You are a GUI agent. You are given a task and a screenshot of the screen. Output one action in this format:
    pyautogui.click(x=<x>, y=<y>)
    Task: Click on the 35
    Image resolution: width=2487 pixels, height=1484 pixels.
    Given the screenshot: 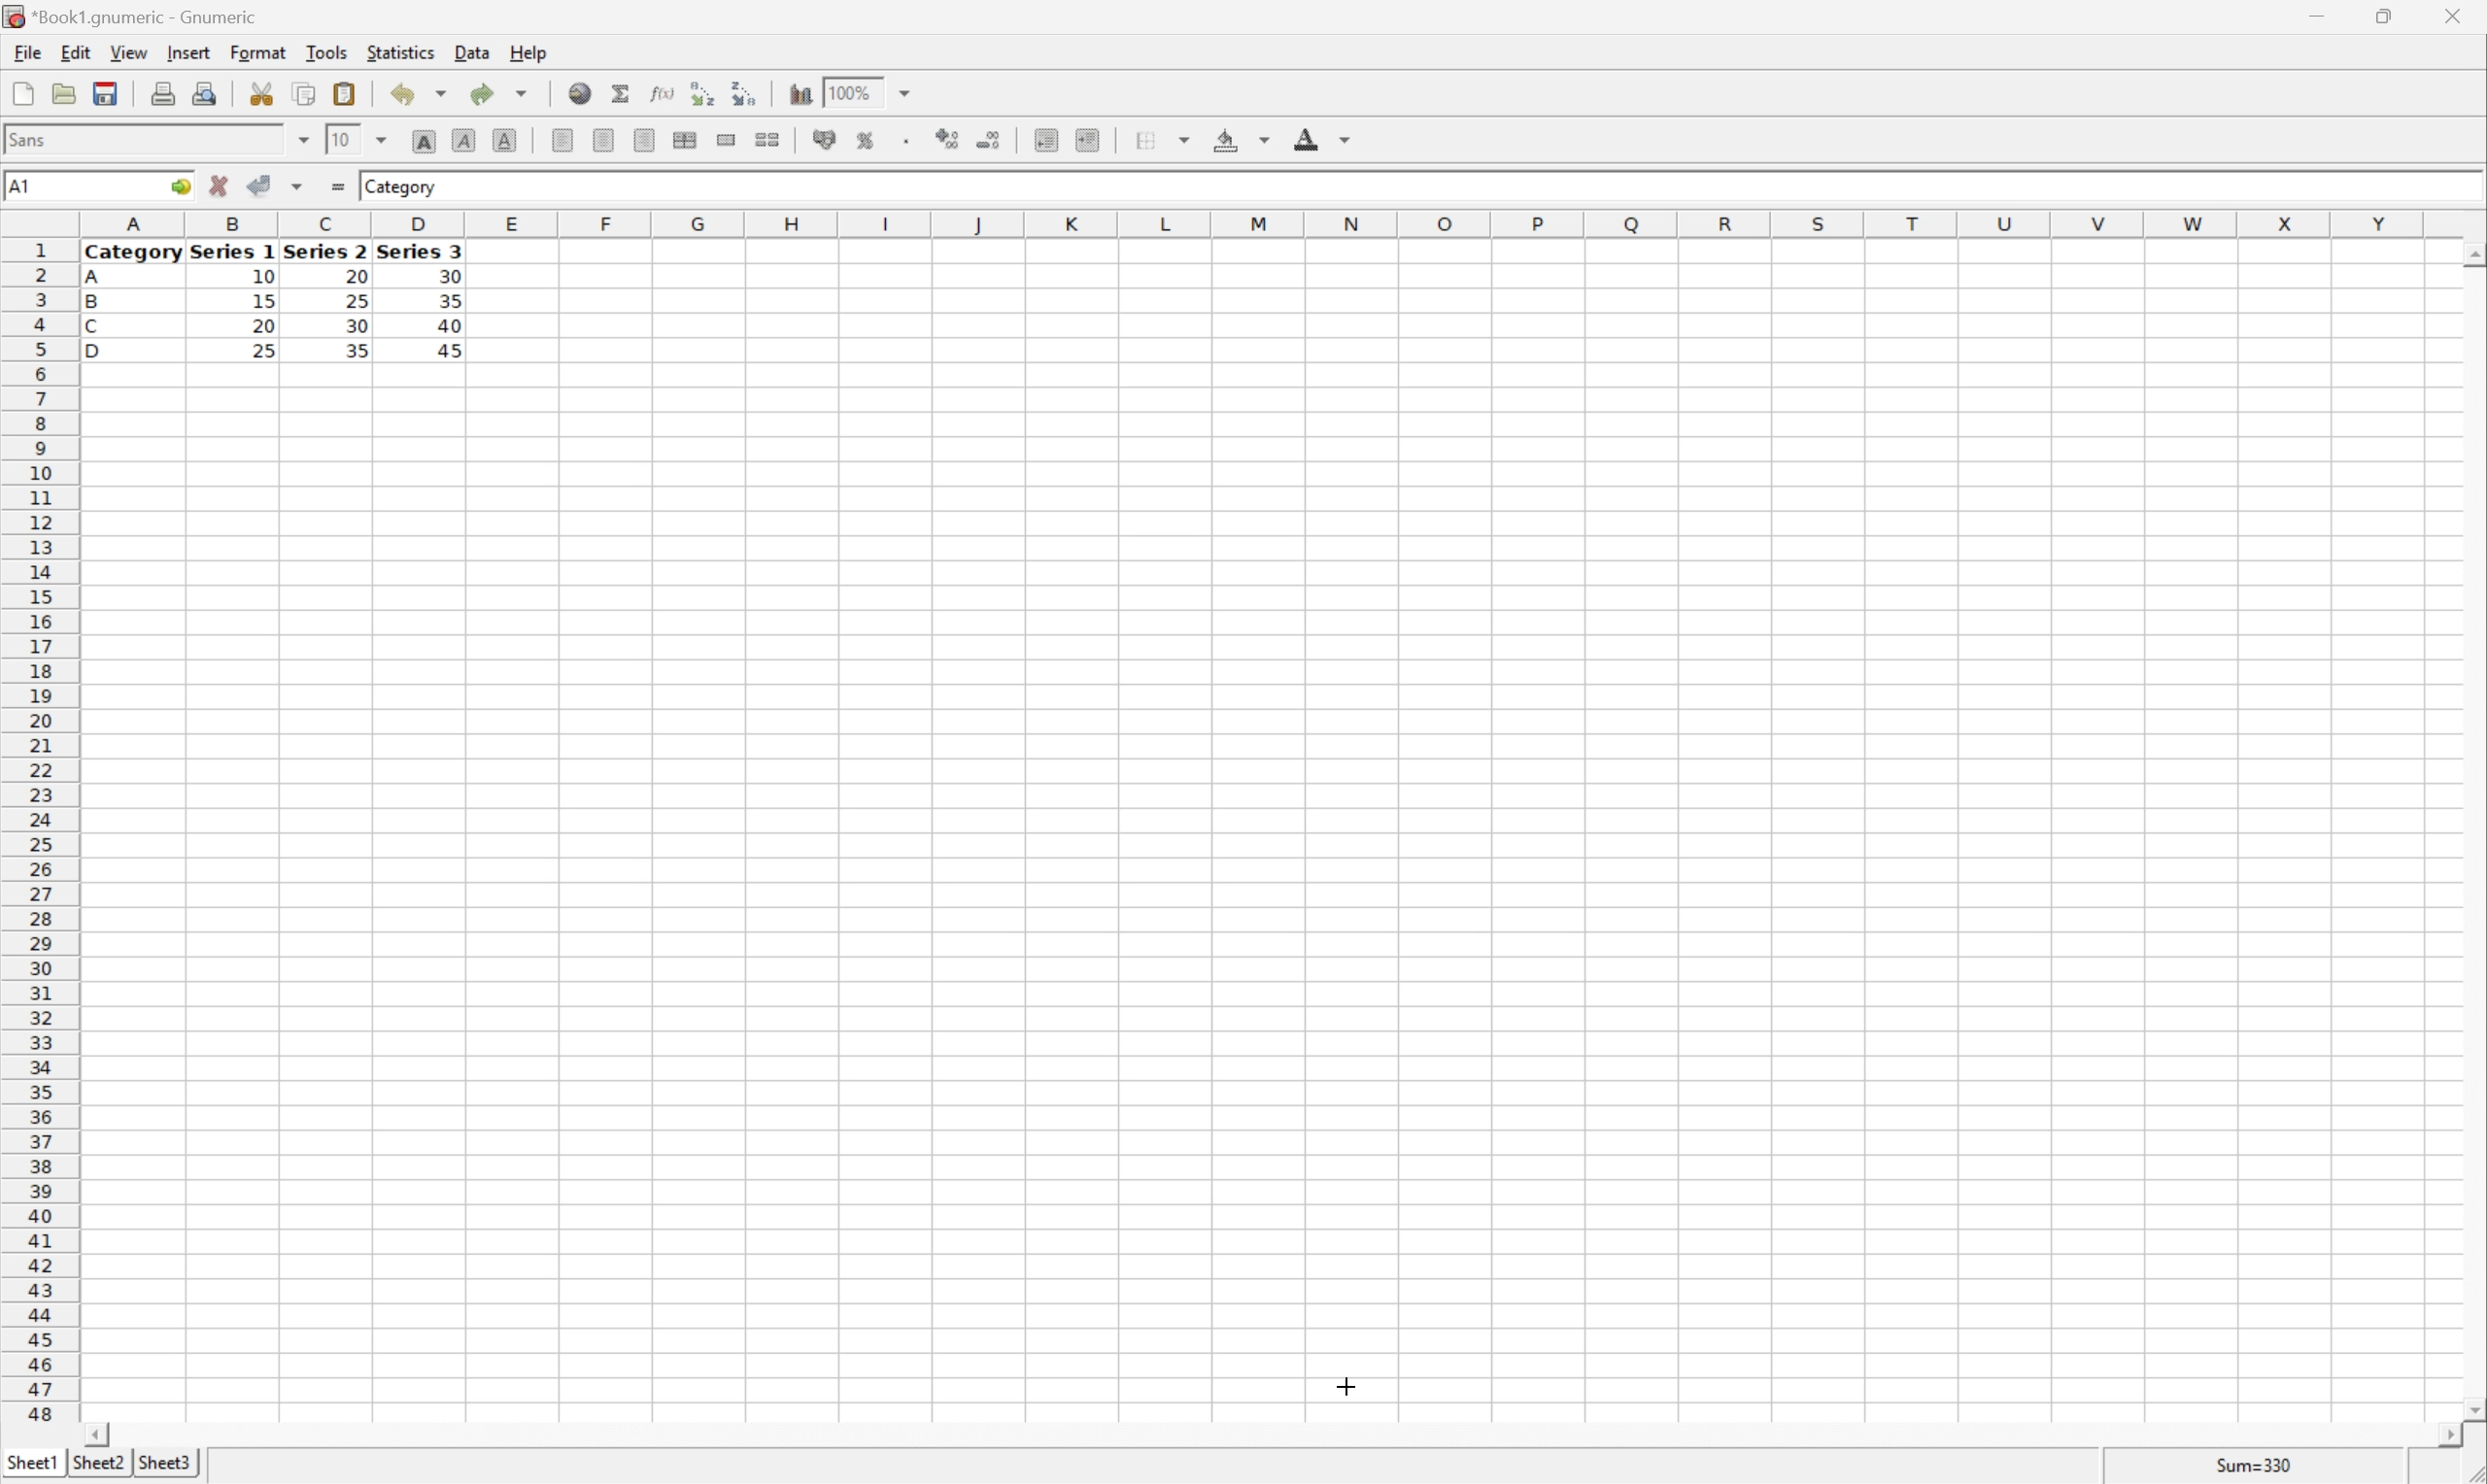 What is the action you would take?
    pyautogui.click(x=356, y=350)
    